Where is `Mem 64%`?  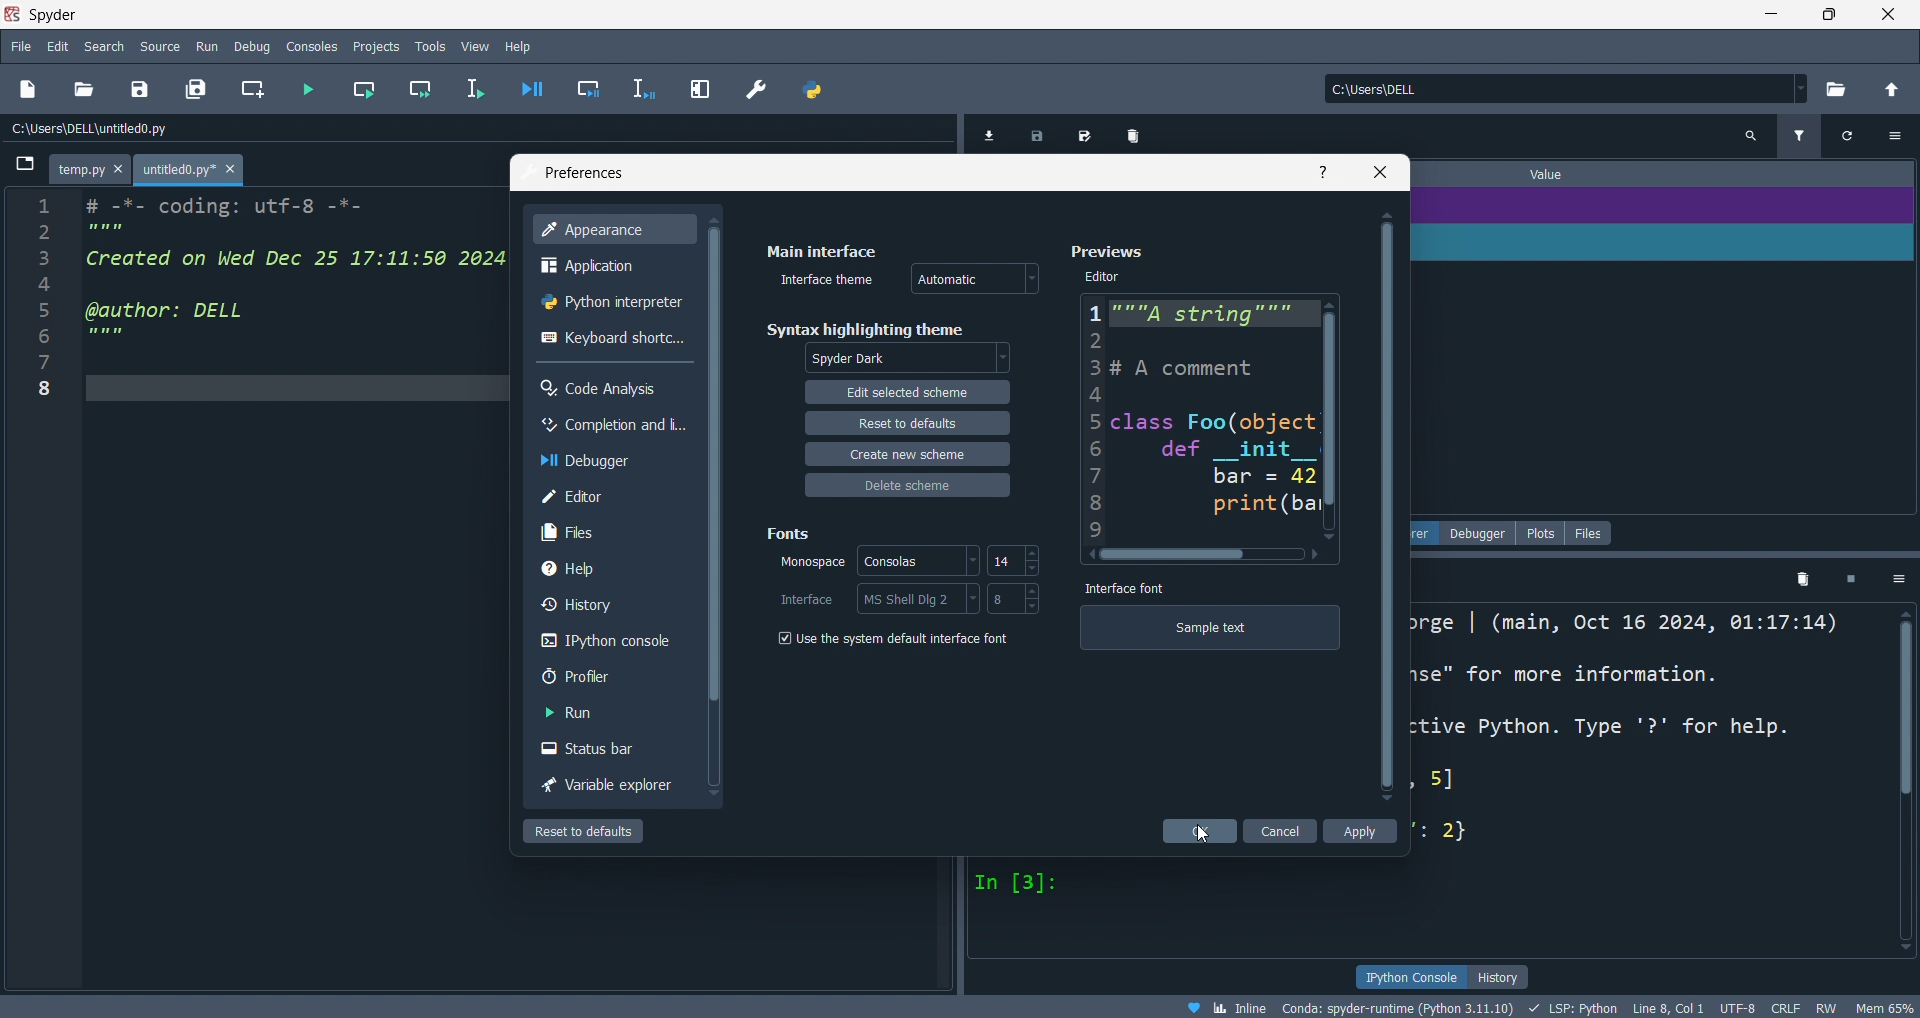
Mem 64% is located at coordinates (1885, 1006).